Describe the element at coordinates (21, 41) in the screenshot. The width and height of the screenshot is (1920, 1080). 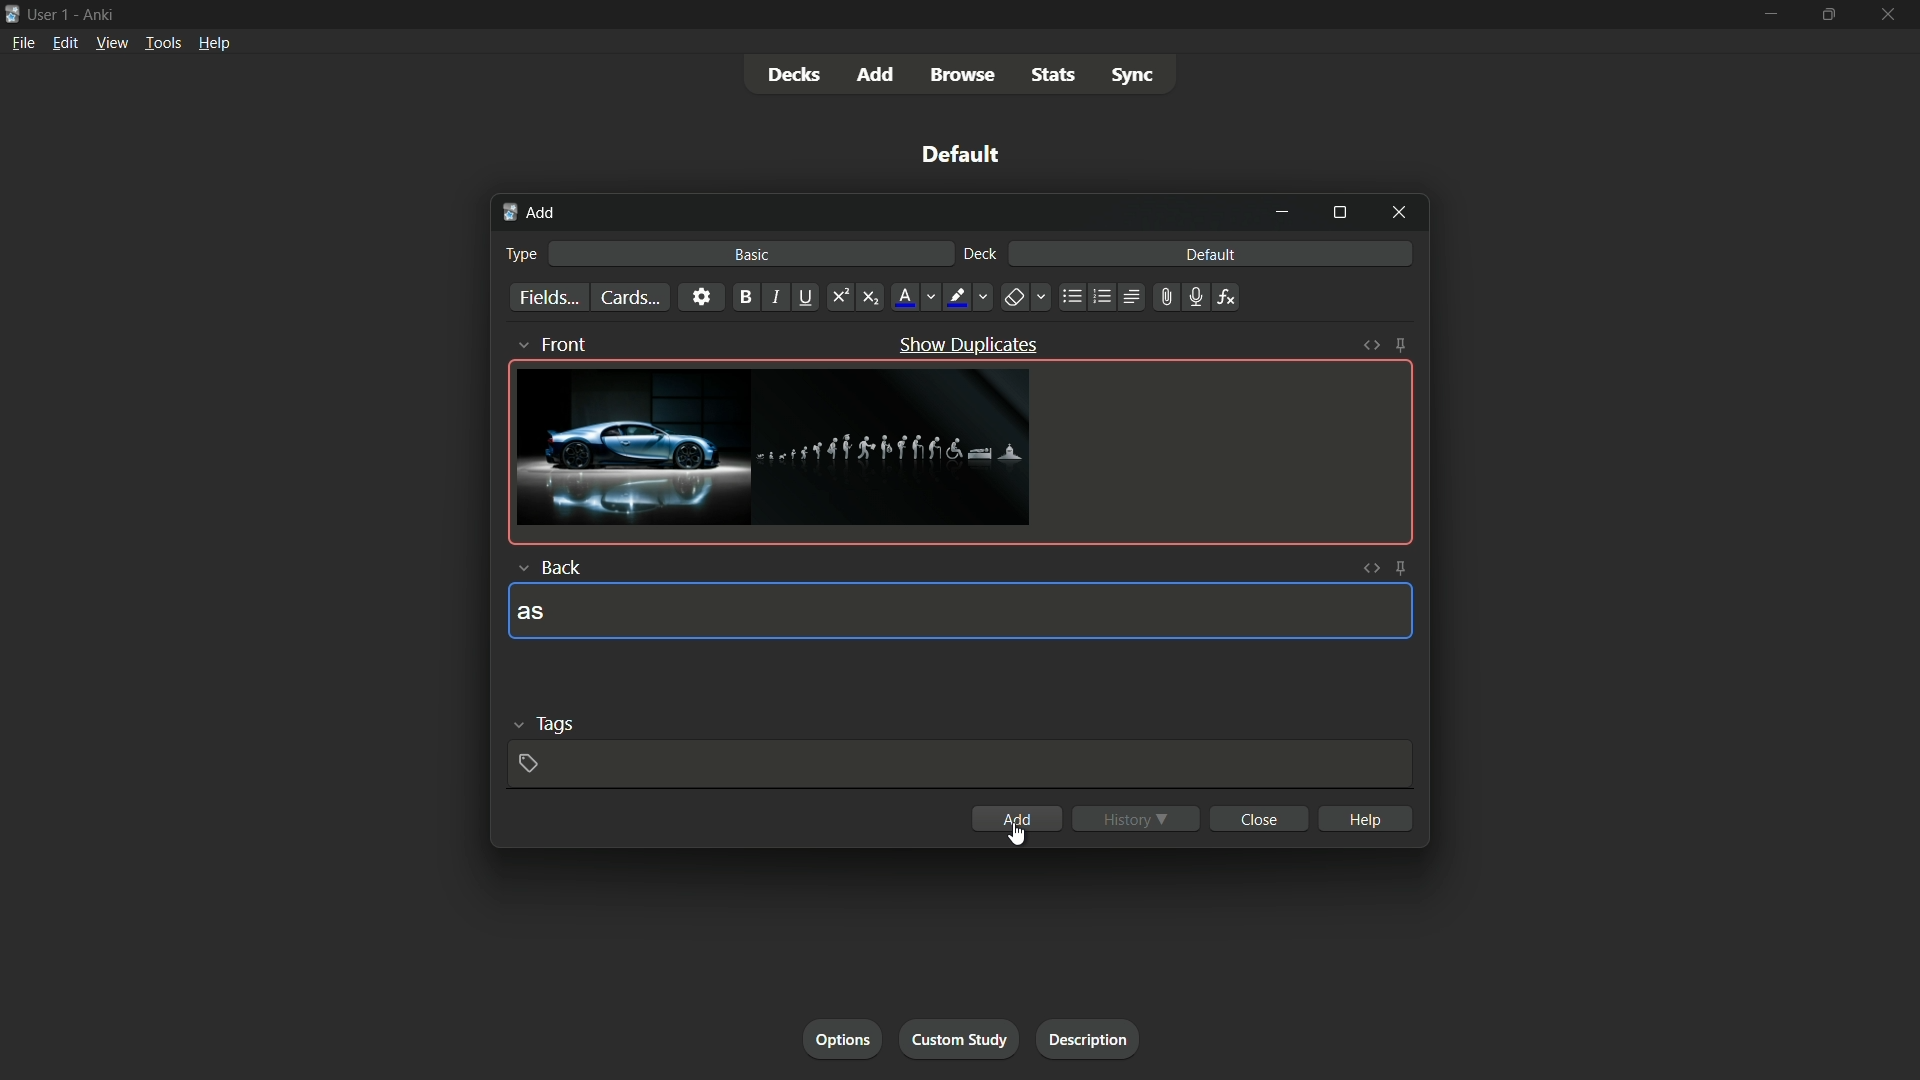
I see `file menu` at that location.